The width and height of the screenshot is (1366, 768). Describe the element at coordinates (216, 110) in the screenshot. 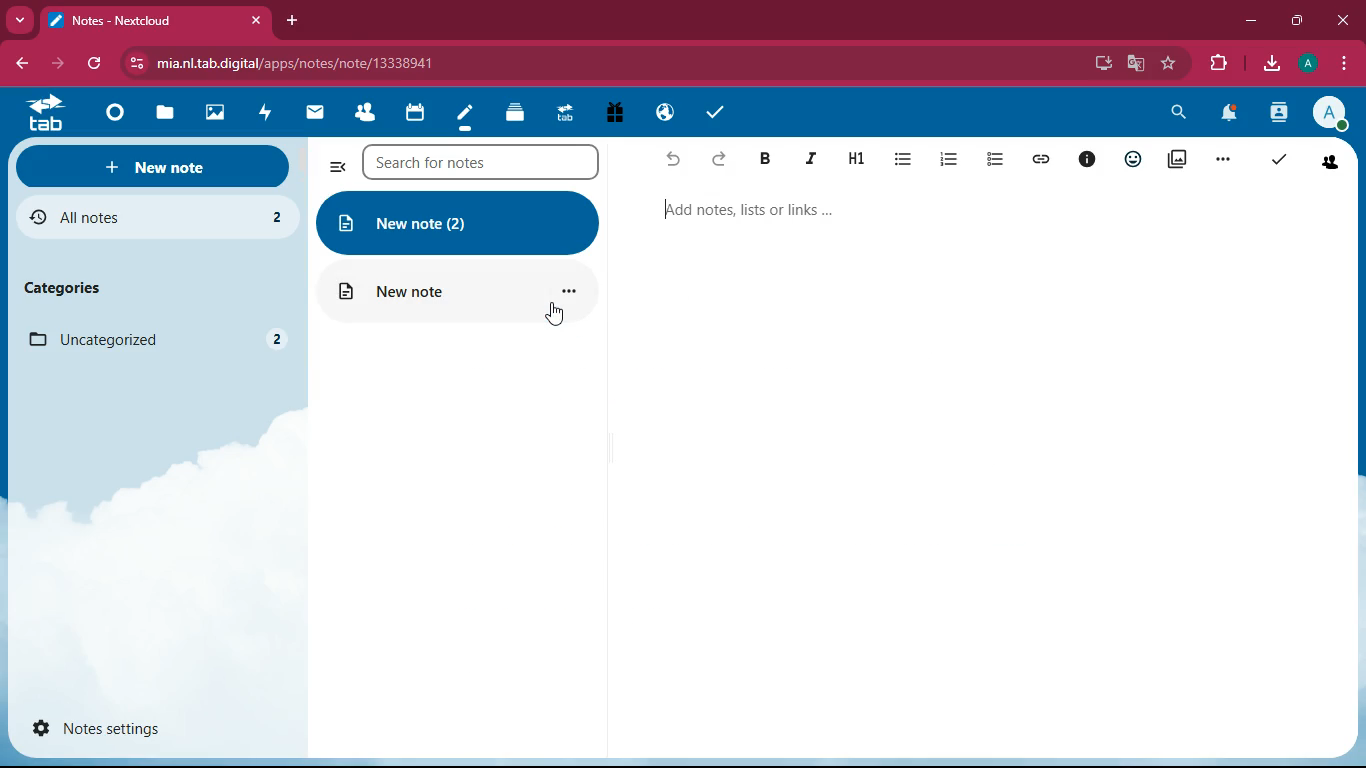

I see `image` at that location.